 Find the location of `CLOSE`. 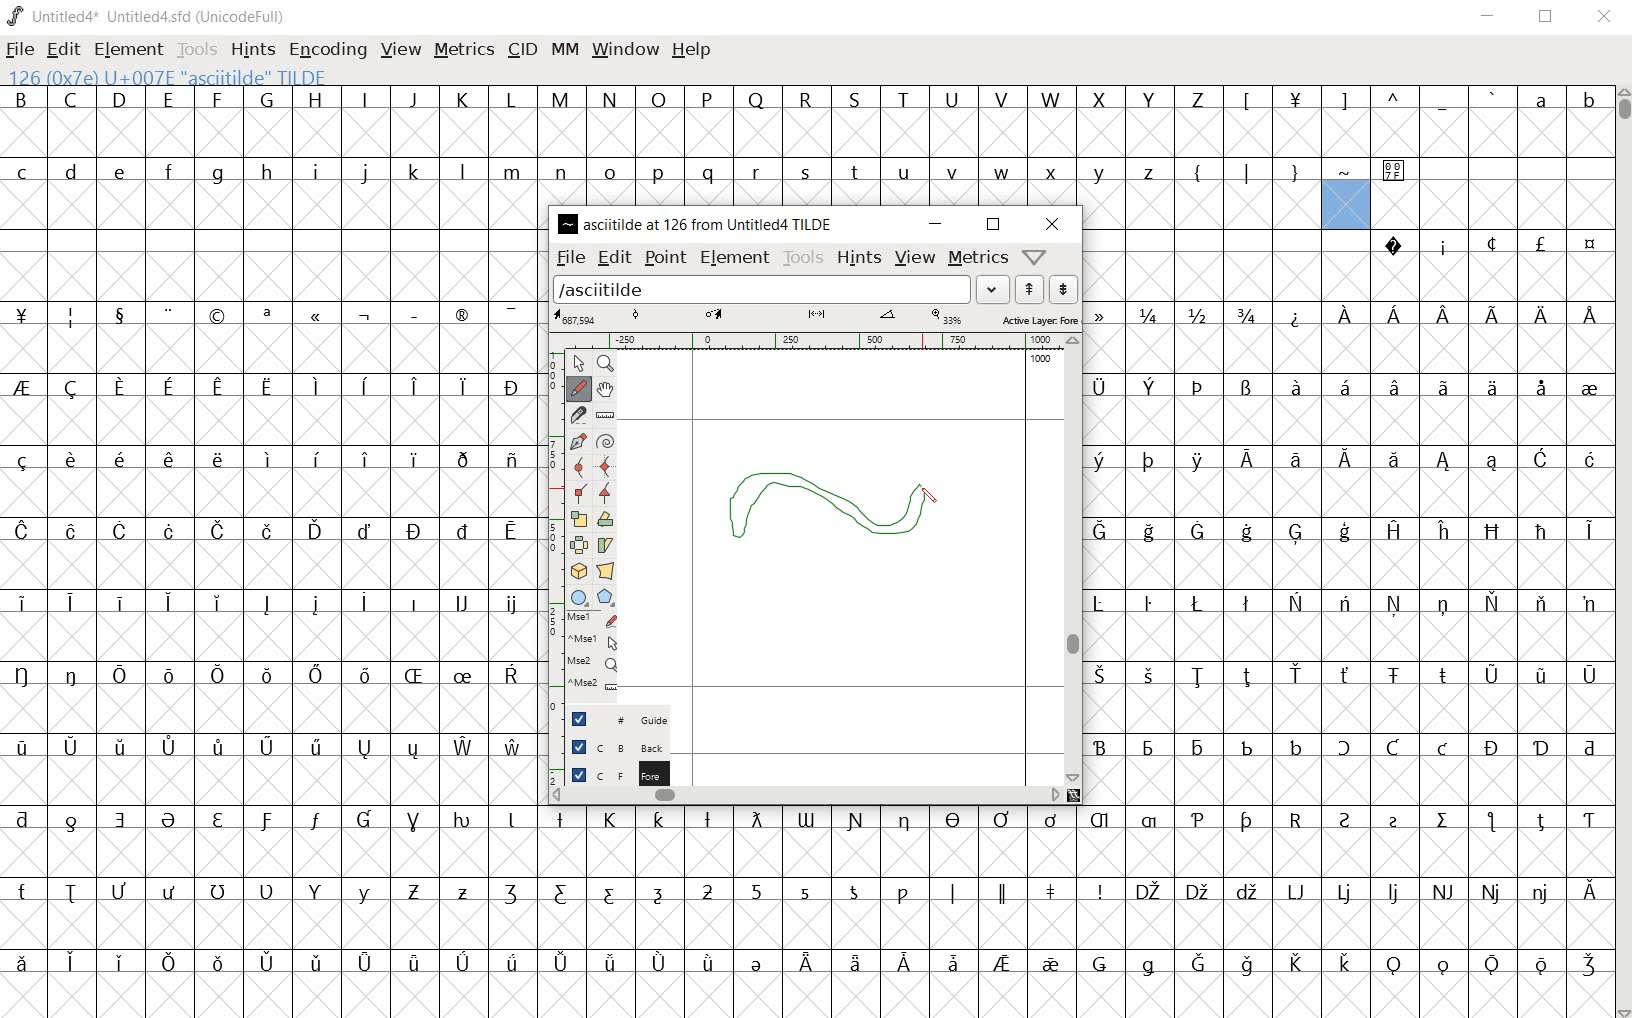

CLOSE is located at coordinates (1604, 17).